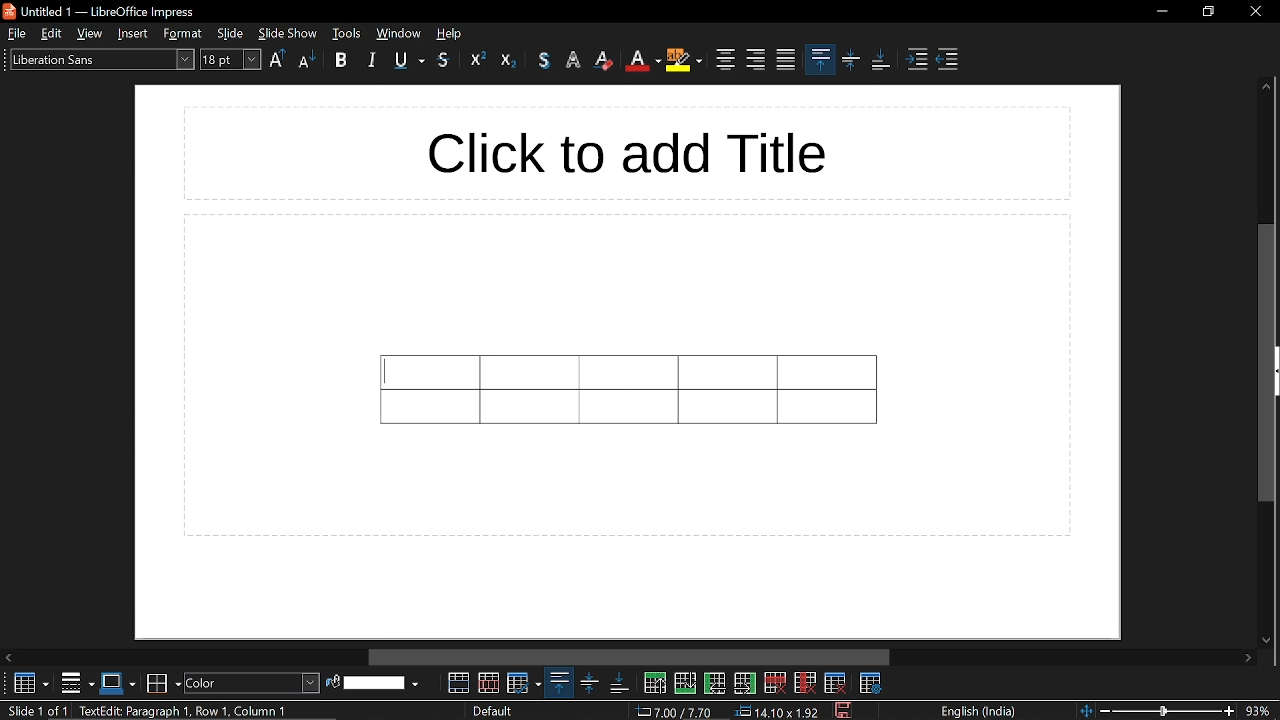 This screenshot has width=1280, height=720. I want to click on move down, so click(1268, 638).